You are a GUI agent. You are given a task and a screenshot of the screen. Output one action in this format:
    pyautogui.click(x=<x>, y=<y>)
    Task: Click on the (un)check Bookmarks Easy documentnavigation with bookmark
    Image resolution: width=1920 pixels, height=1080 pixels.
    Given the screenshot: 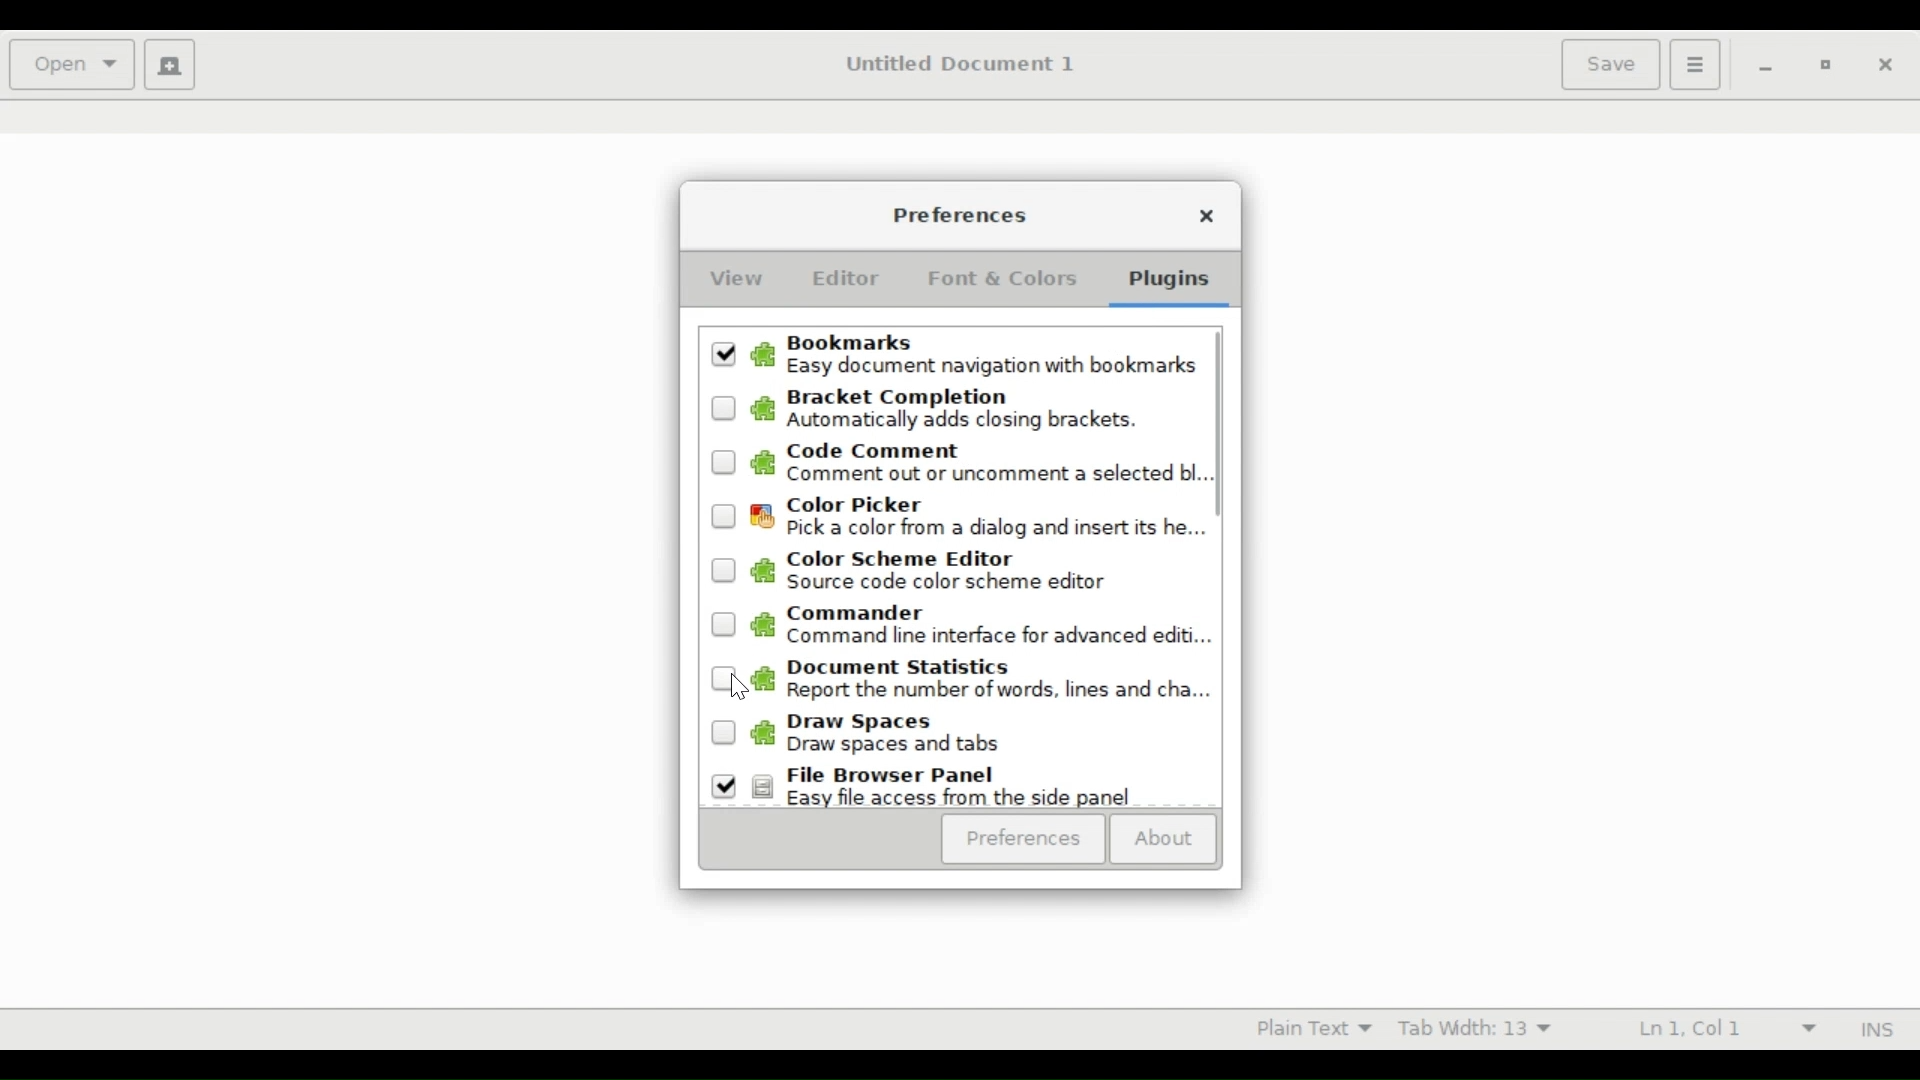 What is the action you would take?
    pyautogui.click(x=974, y=356)
    